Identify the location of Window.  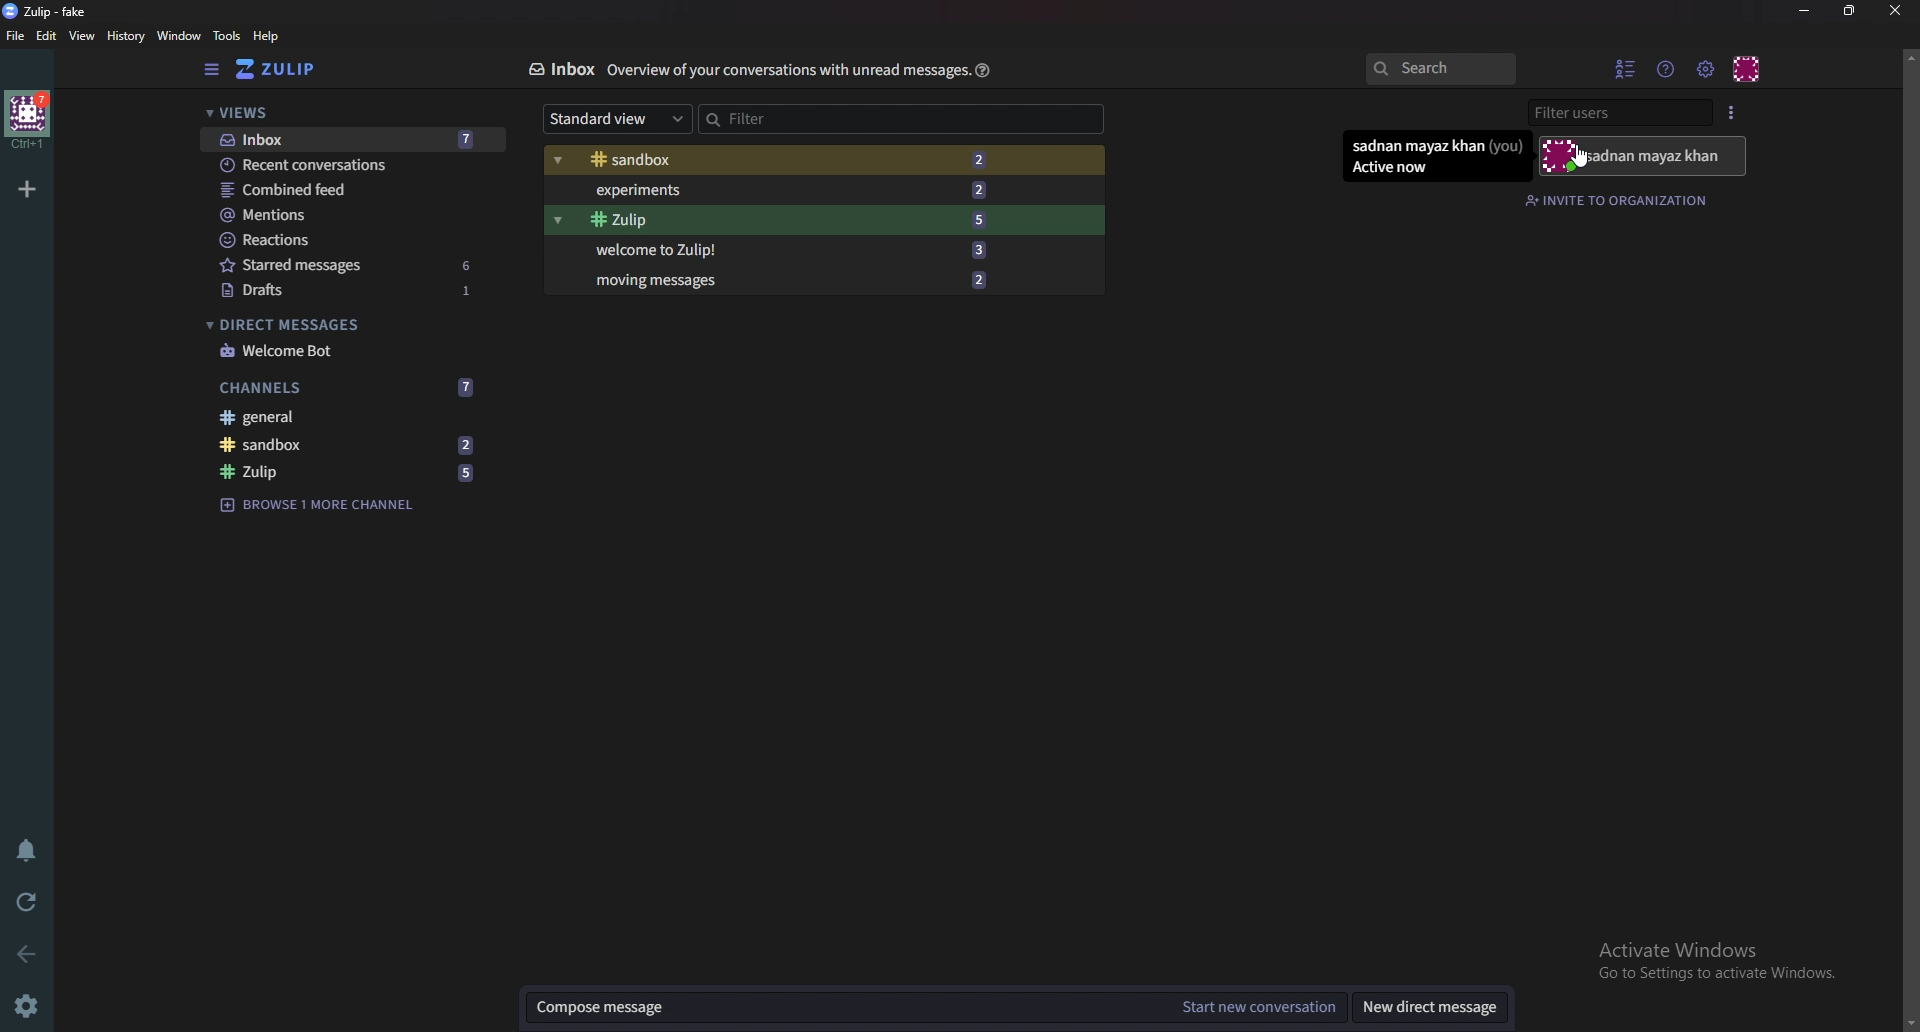
(179, 36).